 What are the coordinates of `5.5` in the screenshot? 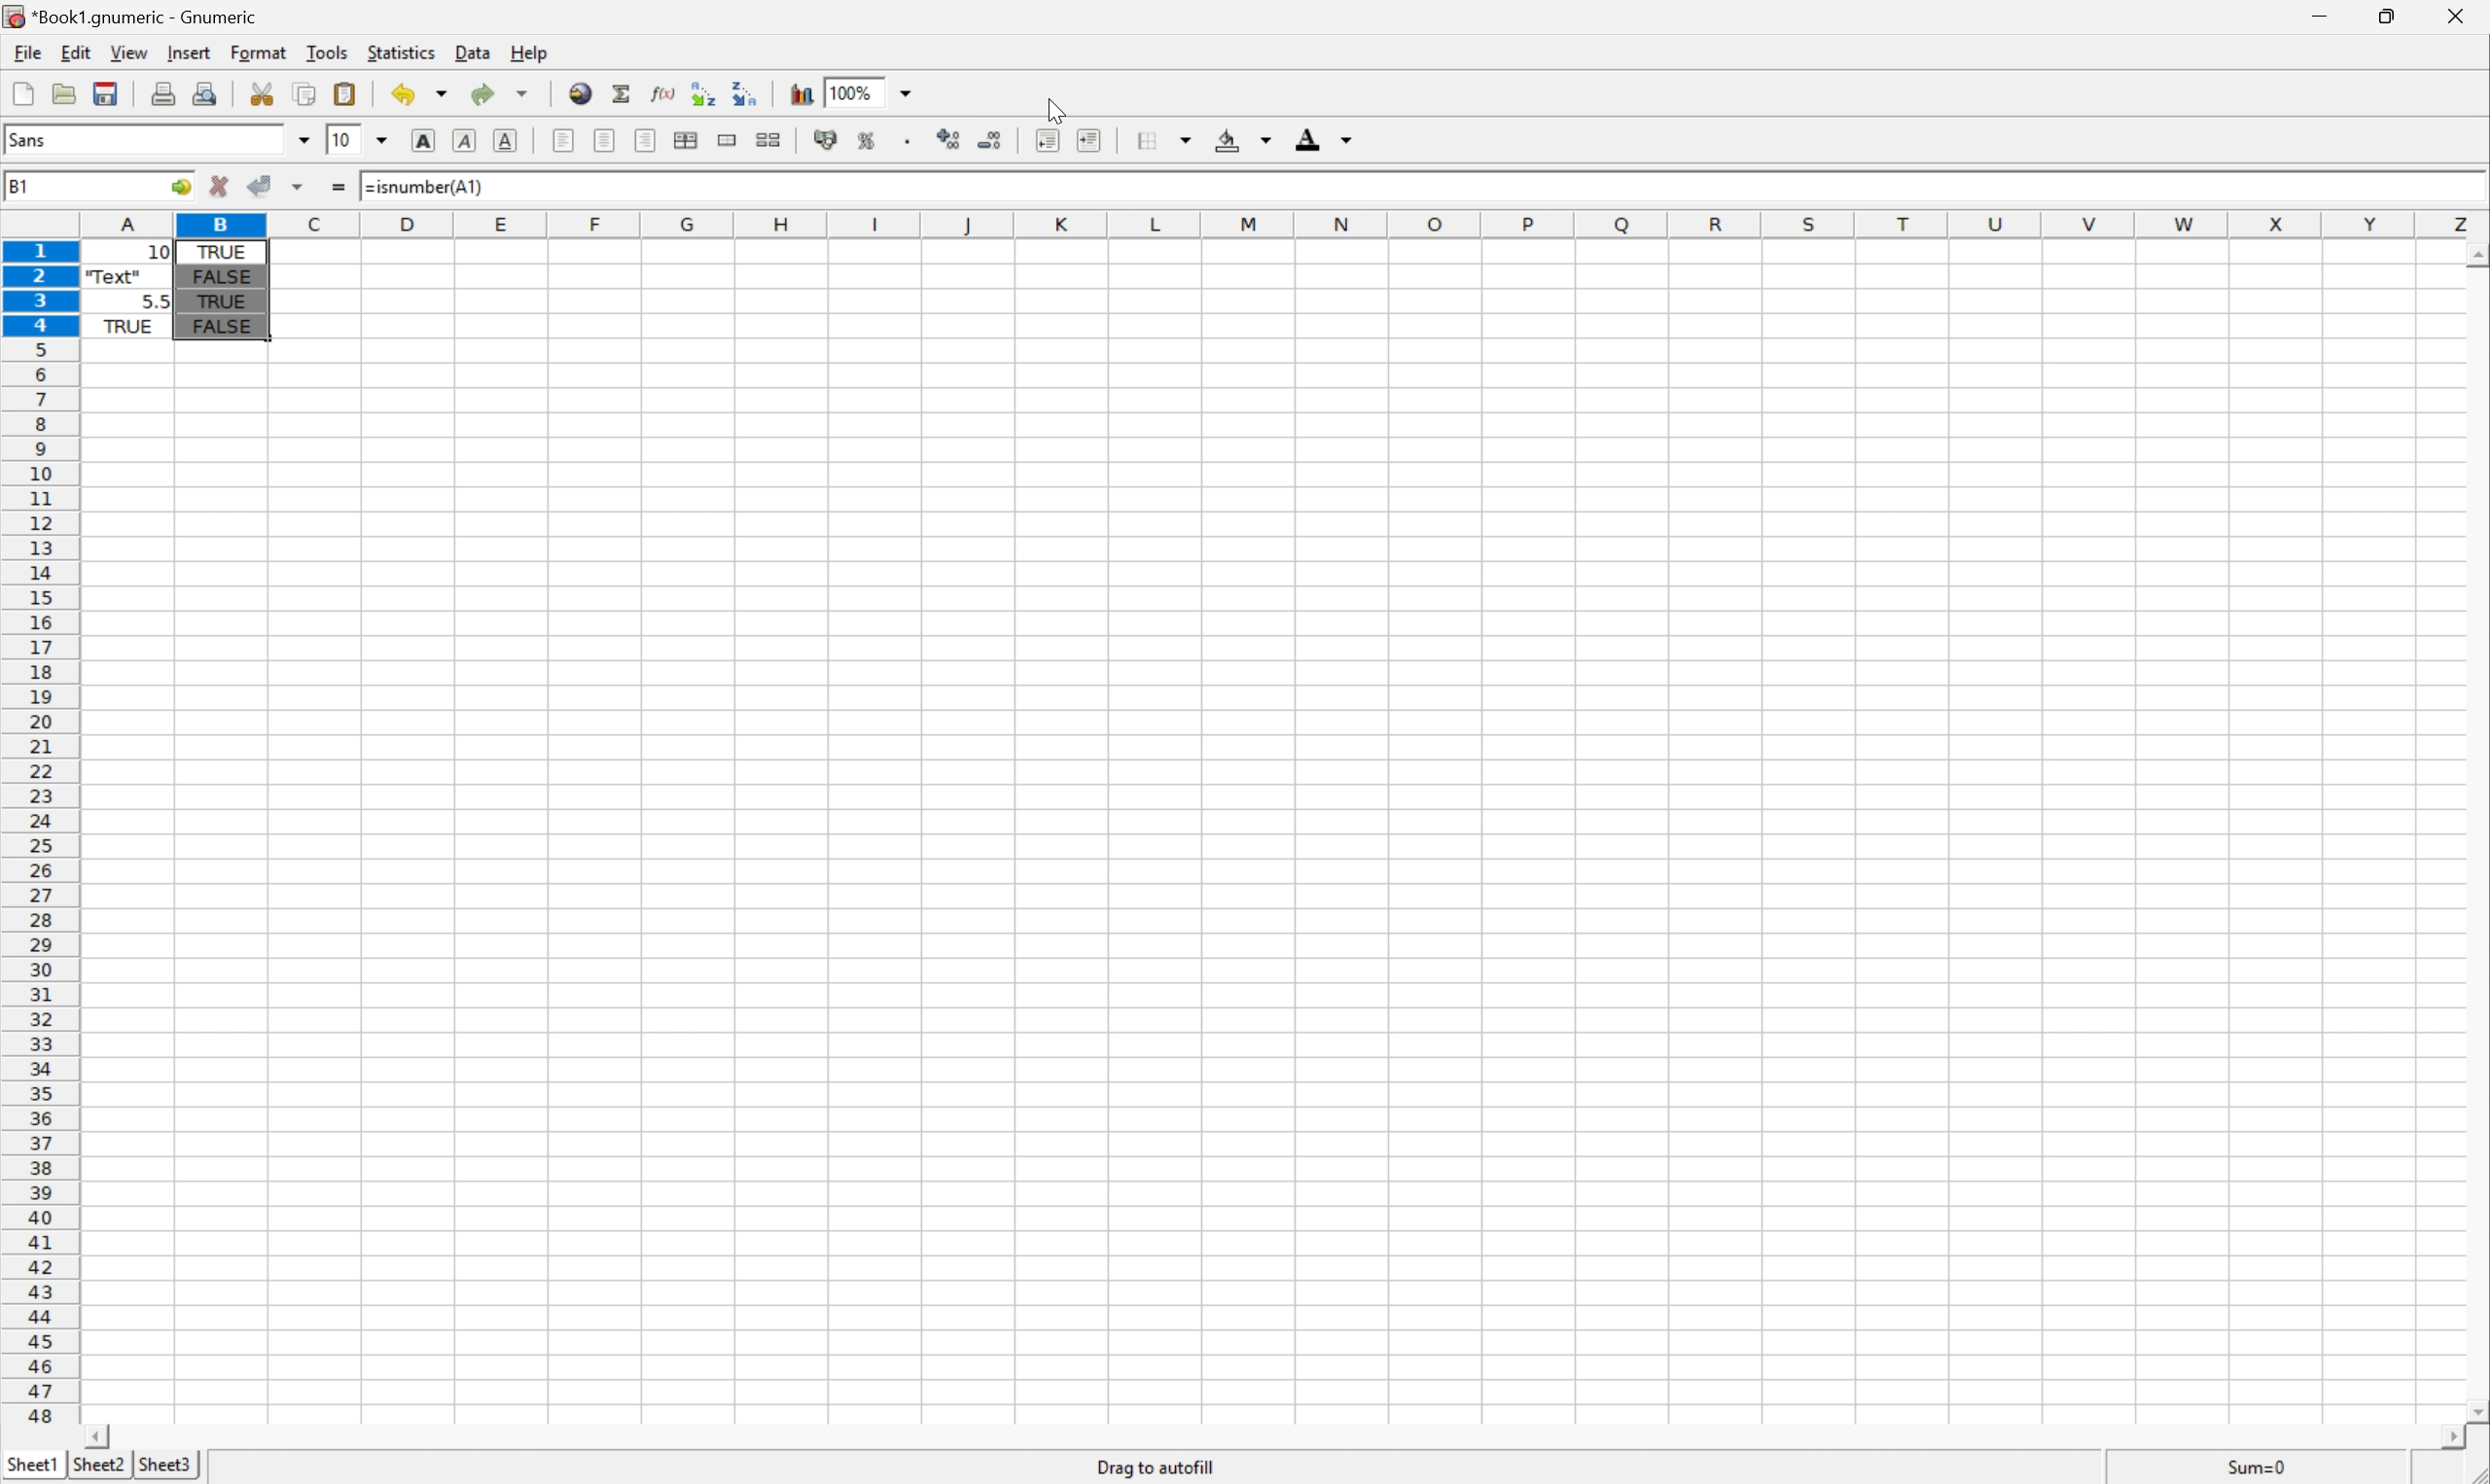 It's located at (157, 299).